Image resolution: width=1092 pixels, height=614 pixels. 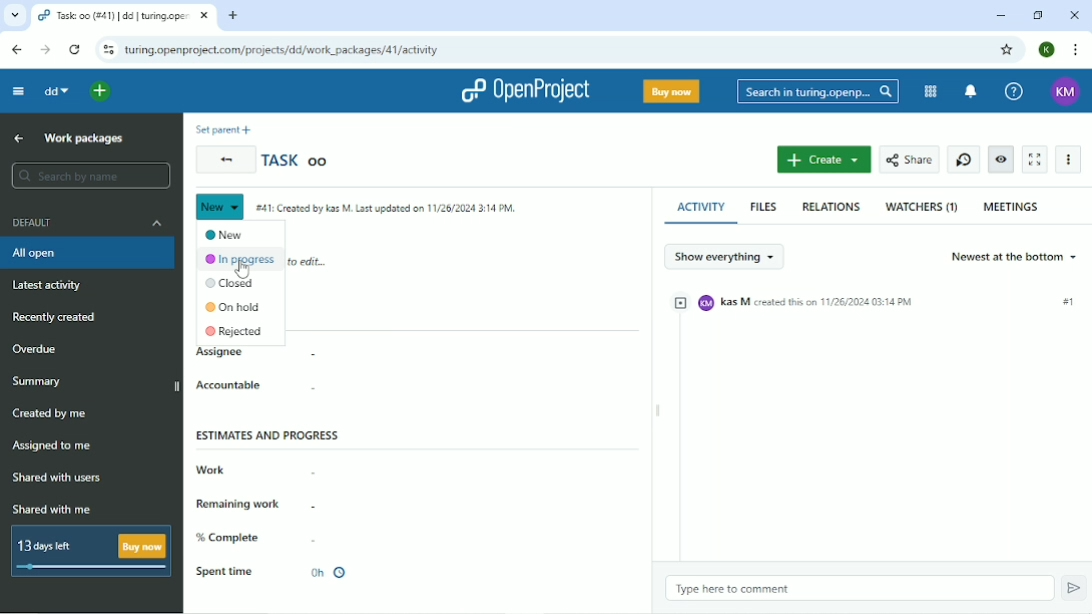 What do you see at coordinates (1016, 256) in the screenshot?
I see `Newest at the bottom` at bounding box center [1016, 256].